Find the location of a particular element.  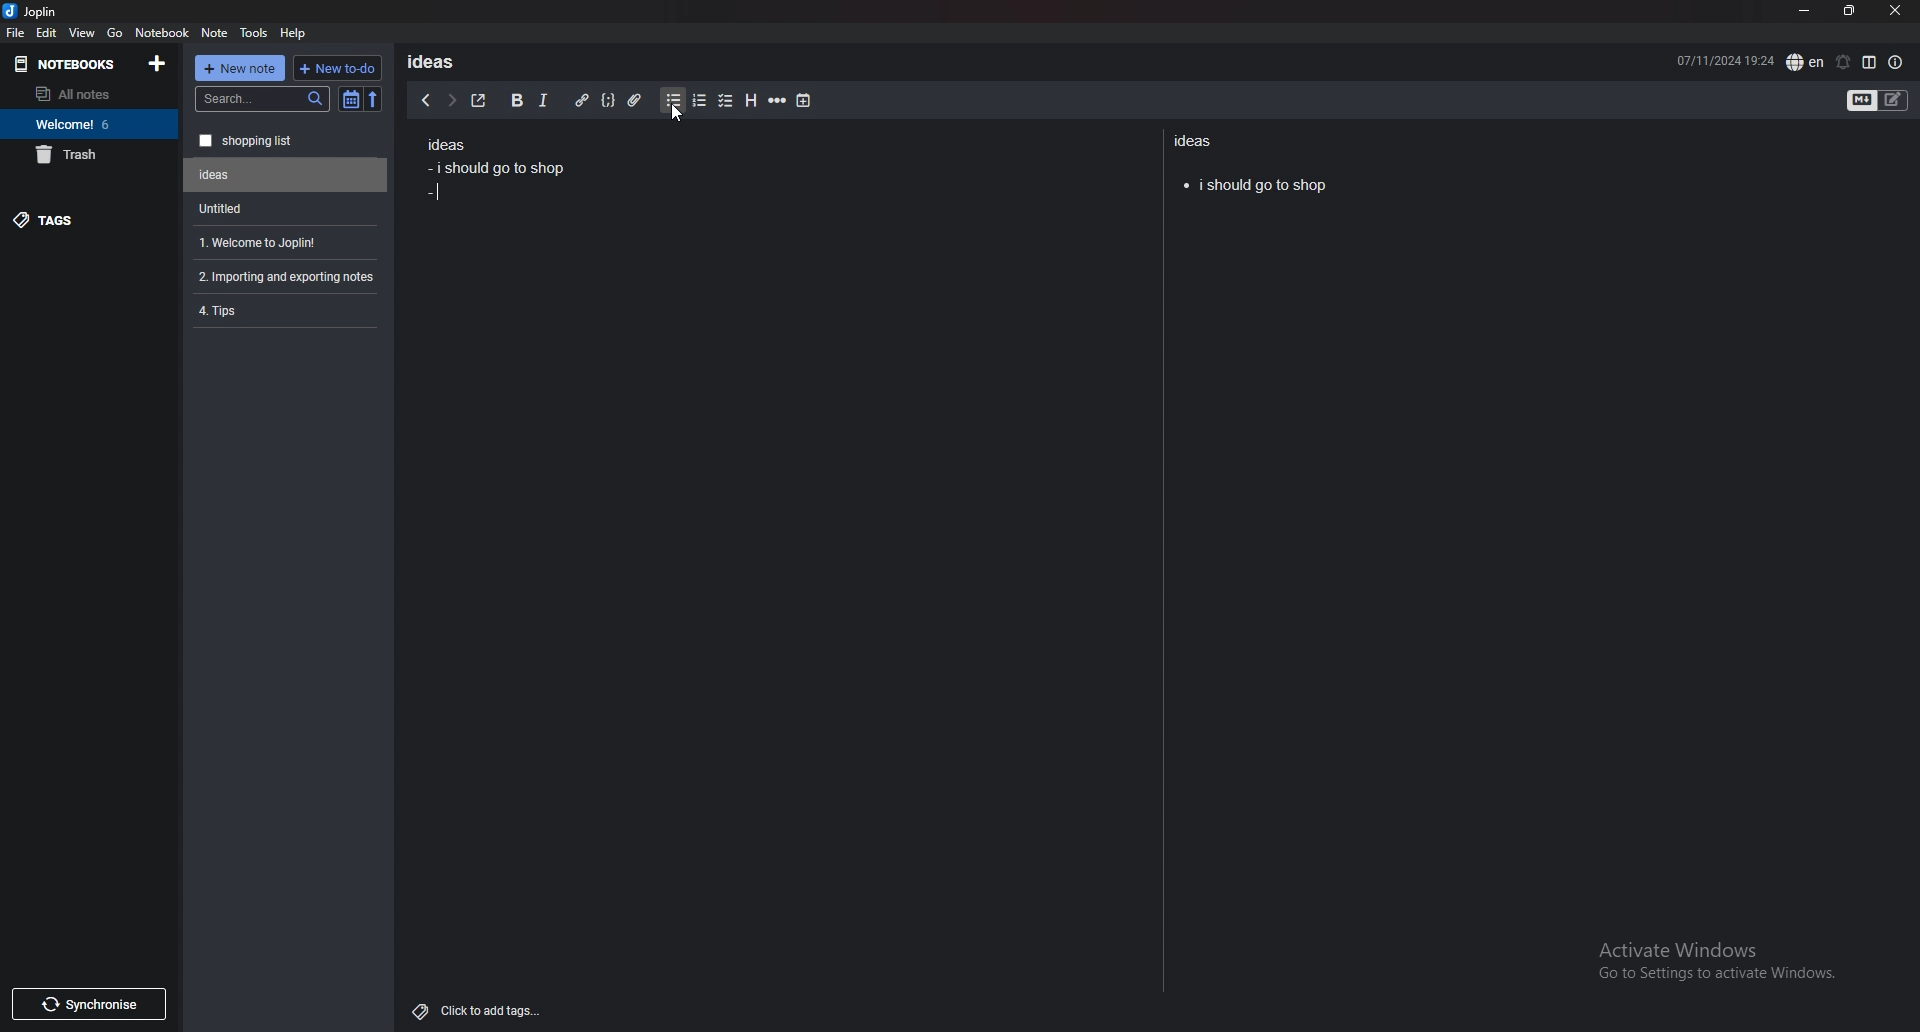

toggle editor layout is located at coordinates (1869, 62).